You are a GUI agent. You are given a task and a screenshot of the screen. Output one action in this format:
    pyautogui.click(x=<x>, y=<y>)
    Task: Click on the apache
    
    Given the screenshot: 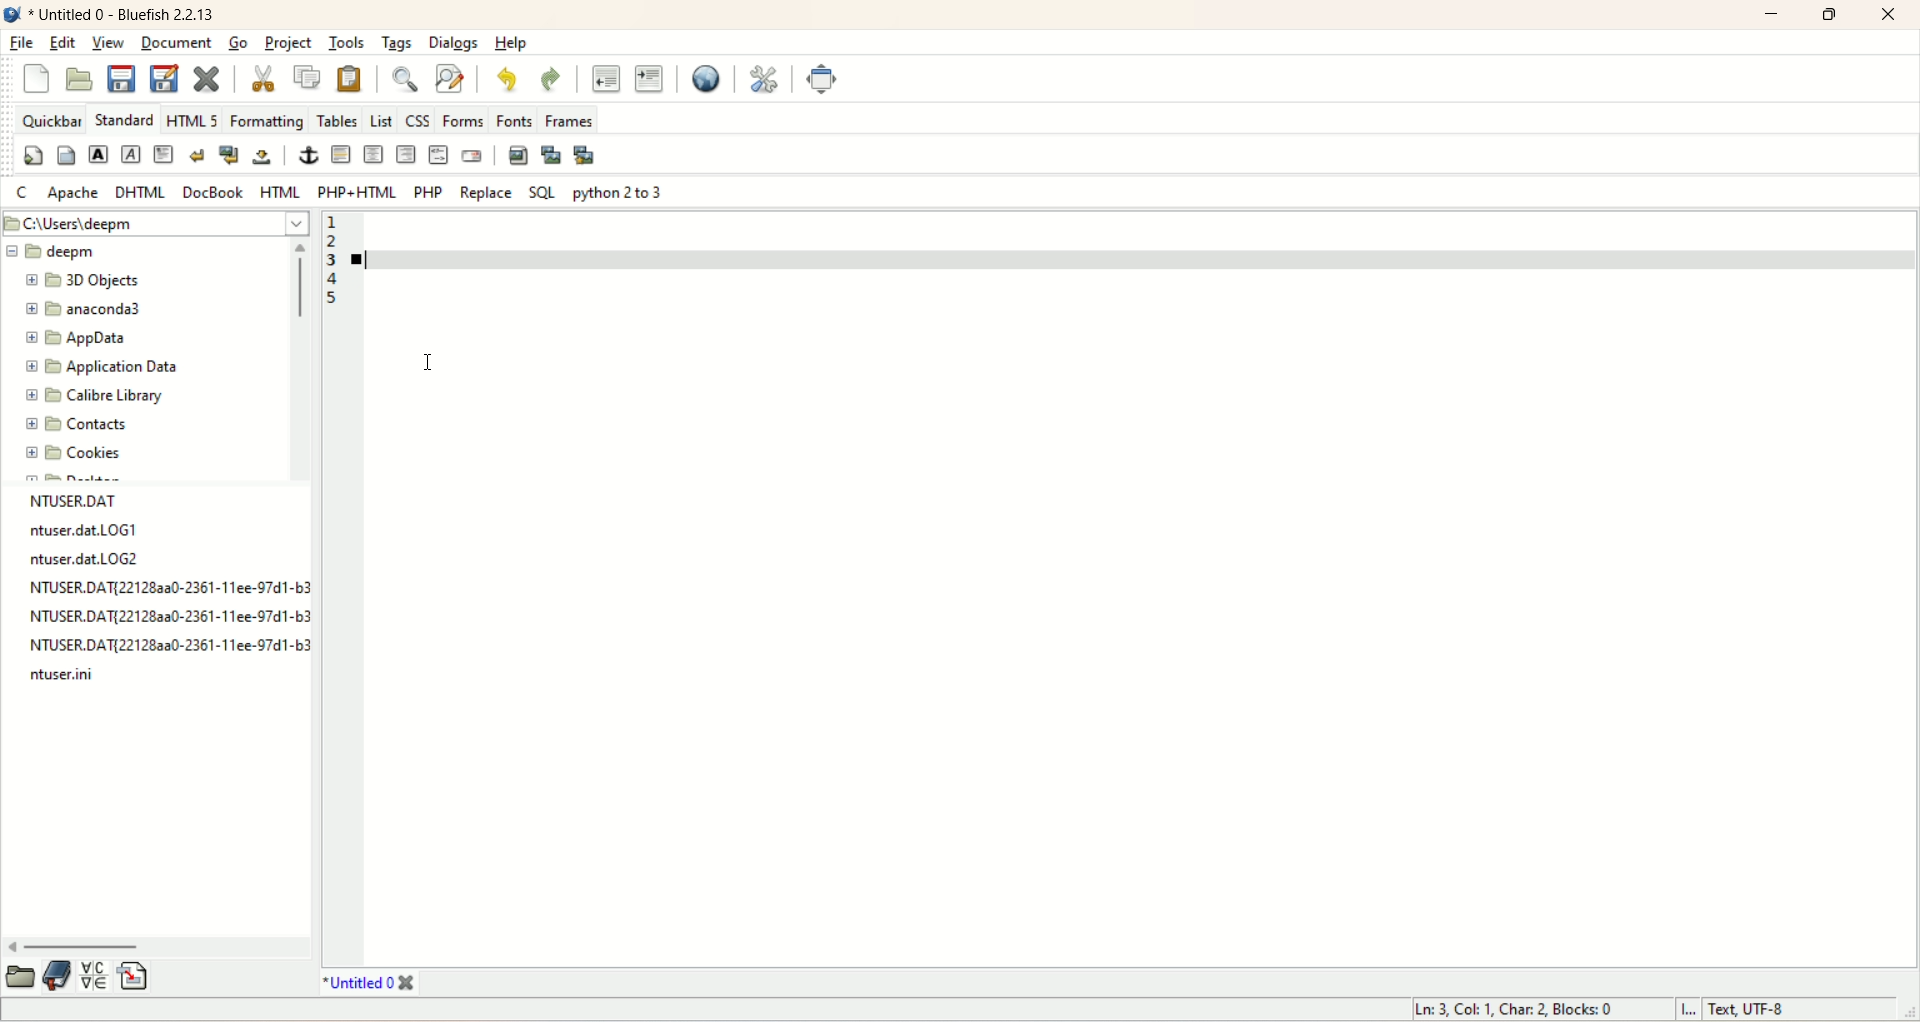 What is the action you would take?
    pyautogui.click(x=74, y=193)
    